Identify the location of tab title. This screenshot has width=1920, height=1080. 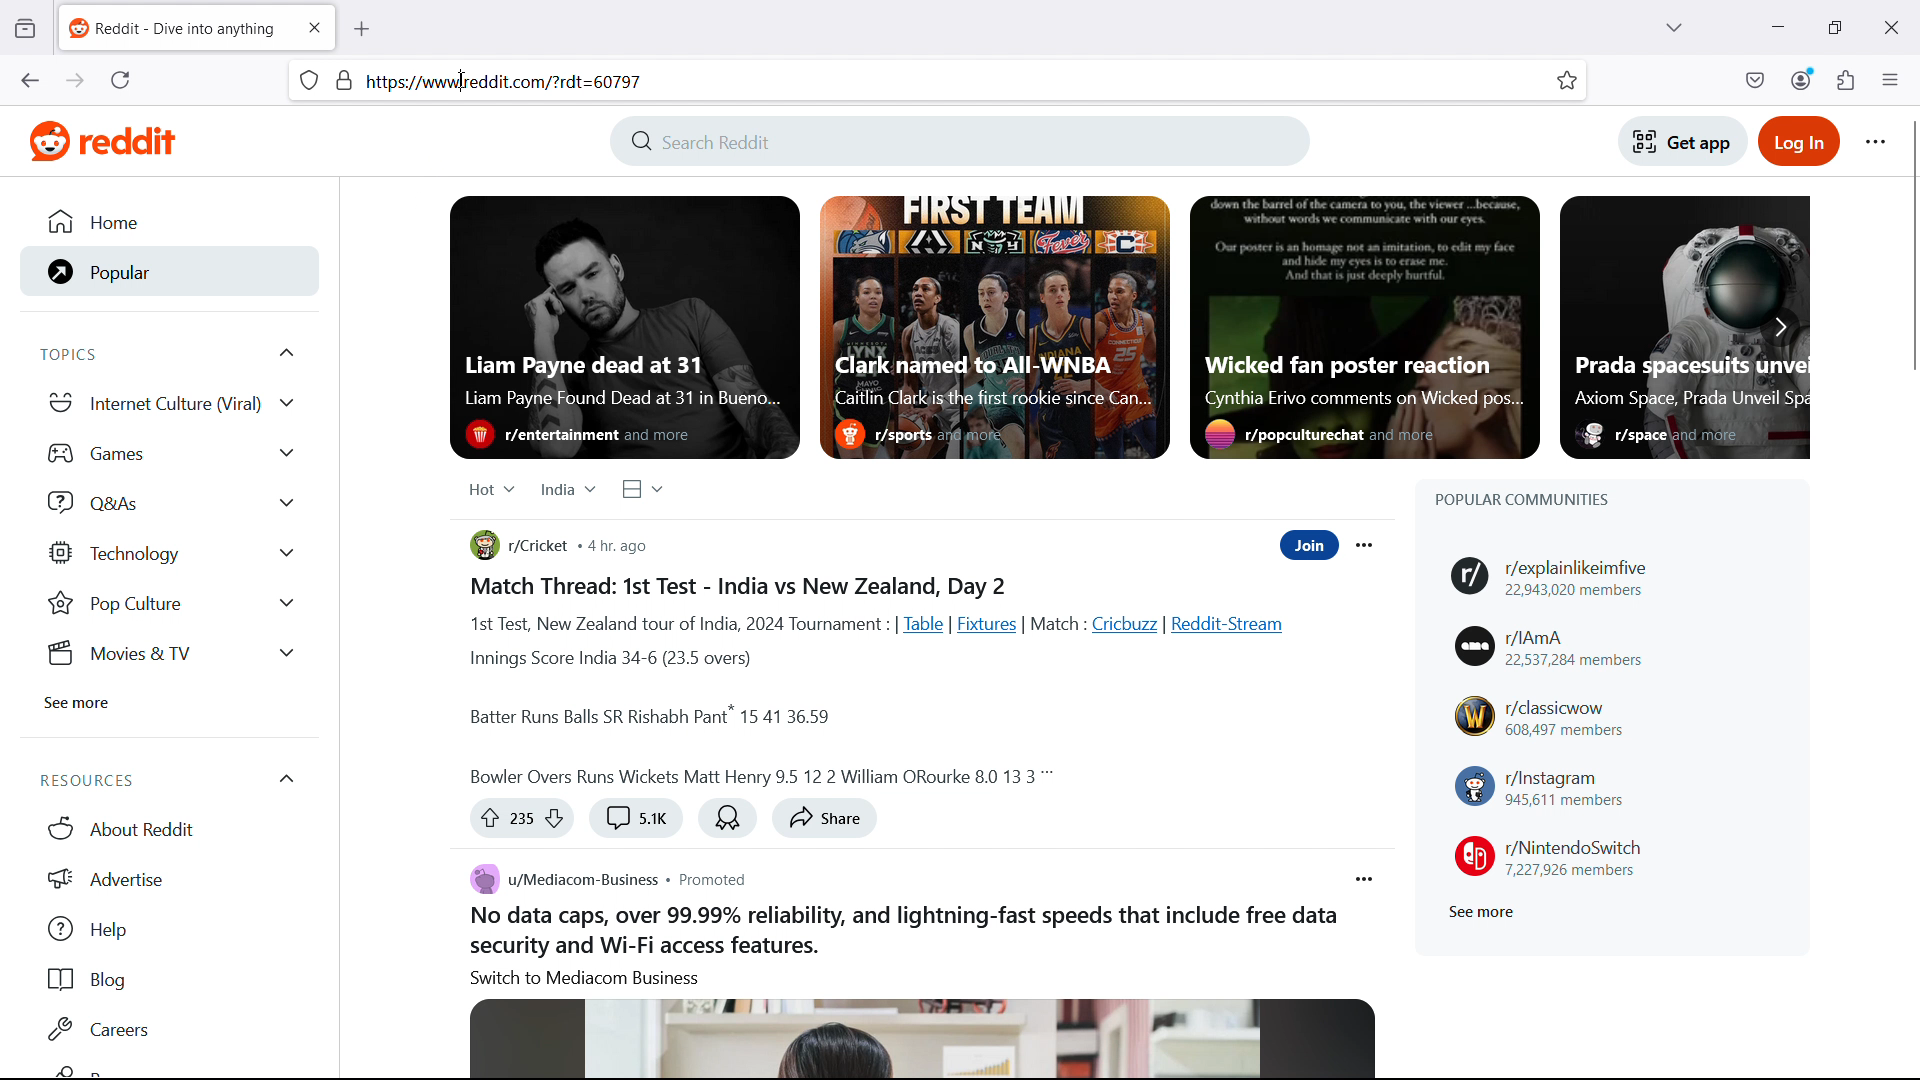
(173, 28).